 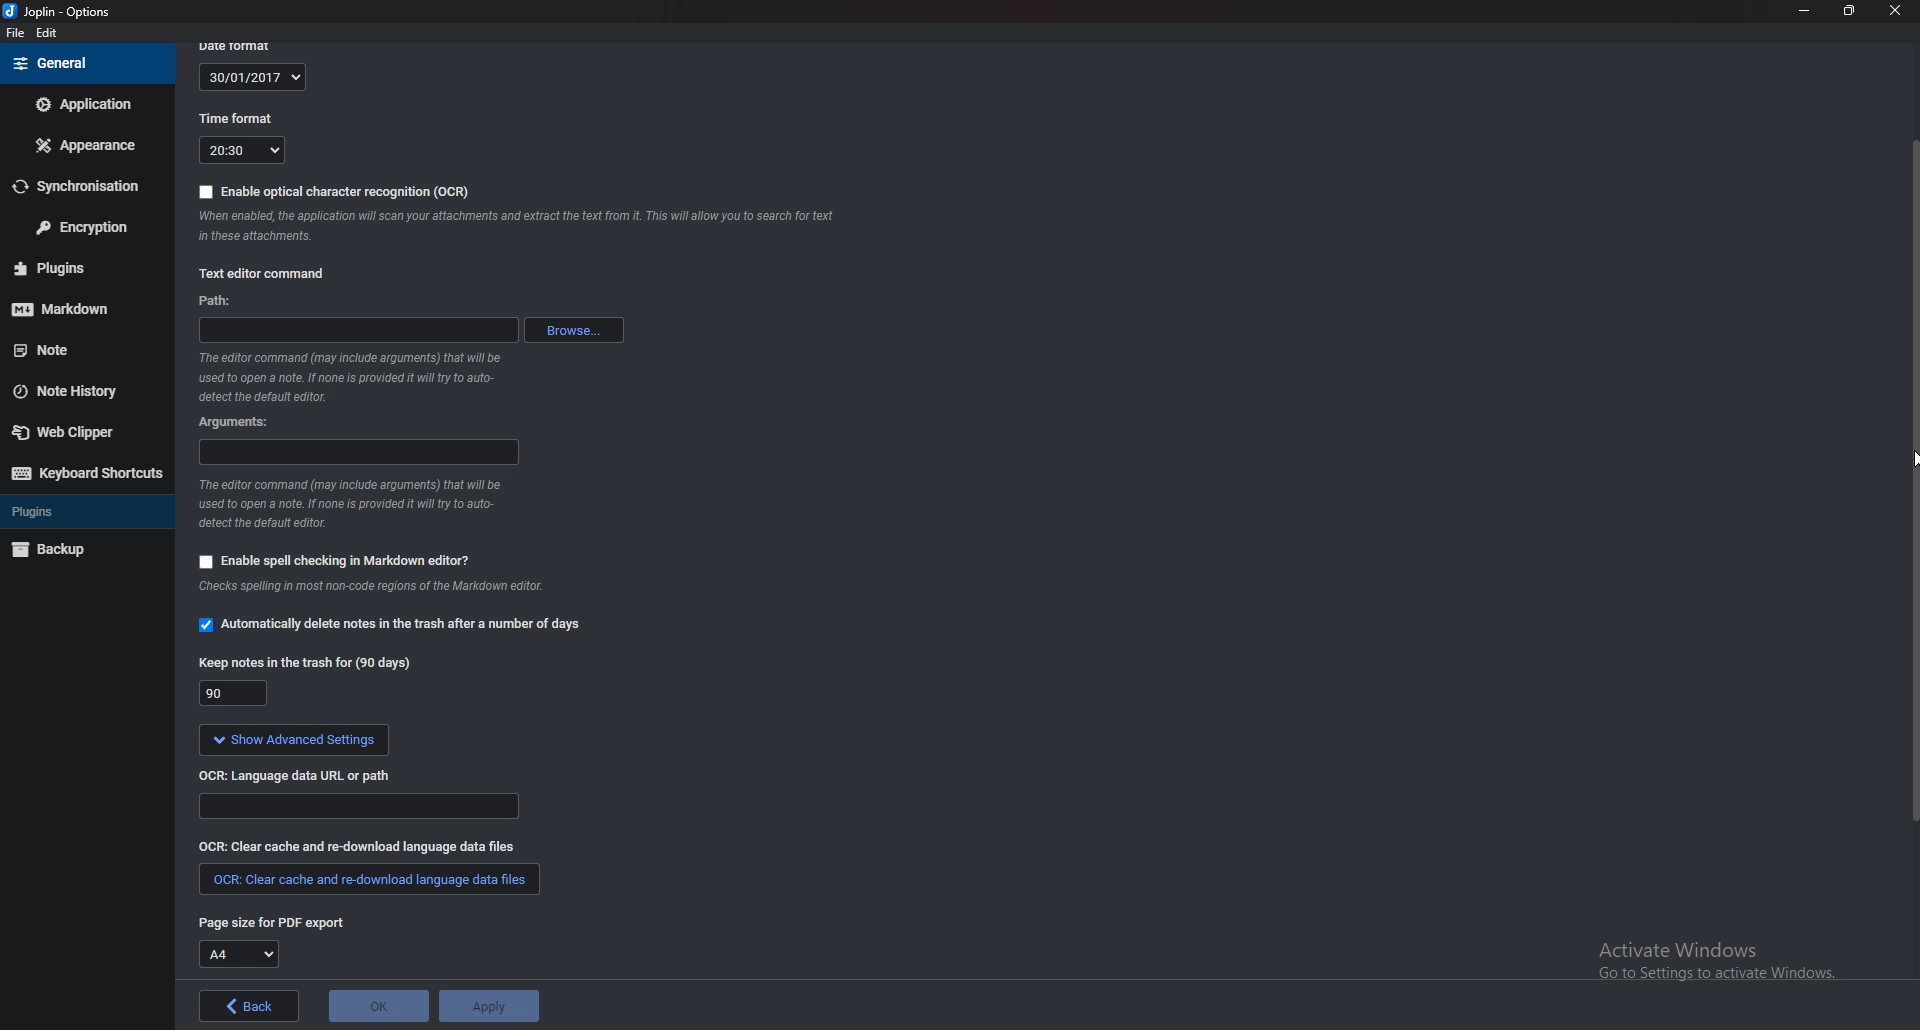 What do you see at coordinates (265, 274) in the screenshot?
I see `Text editor command` at bounding box center [265, 274].